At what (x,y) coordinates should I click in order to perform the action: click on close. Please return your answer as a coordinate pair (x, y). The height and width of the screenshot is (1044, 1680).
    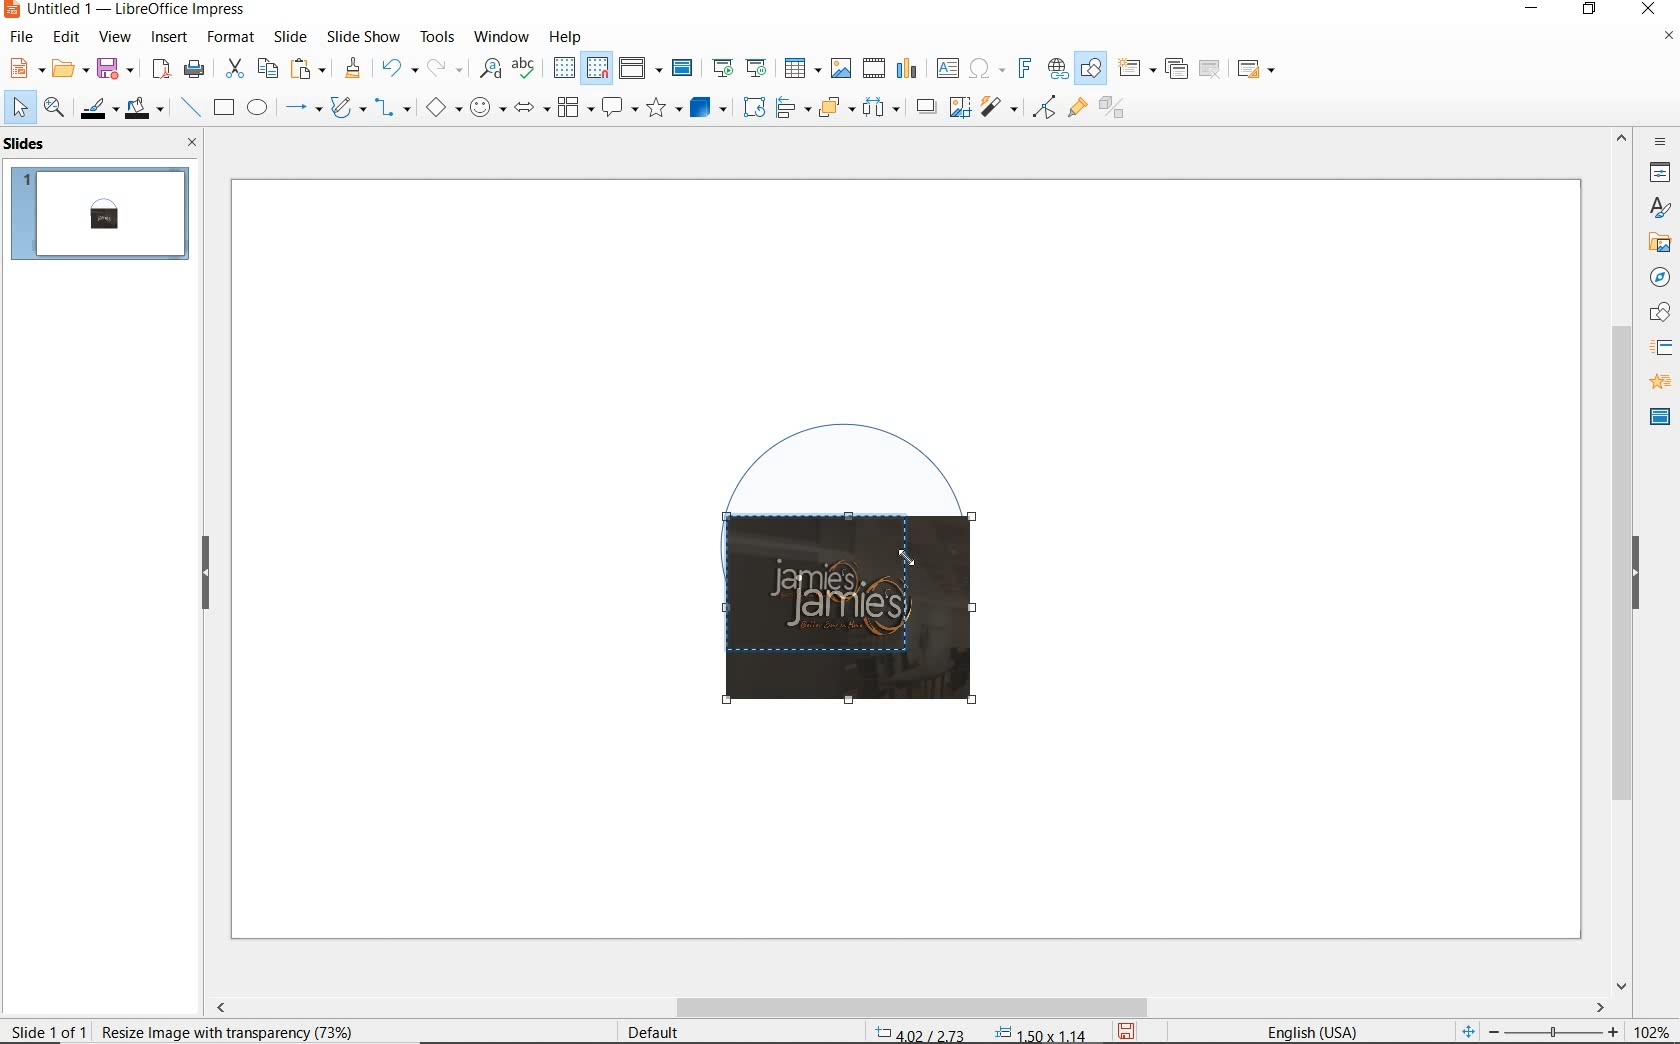
    Looking at the image, I should click on (187, 142).